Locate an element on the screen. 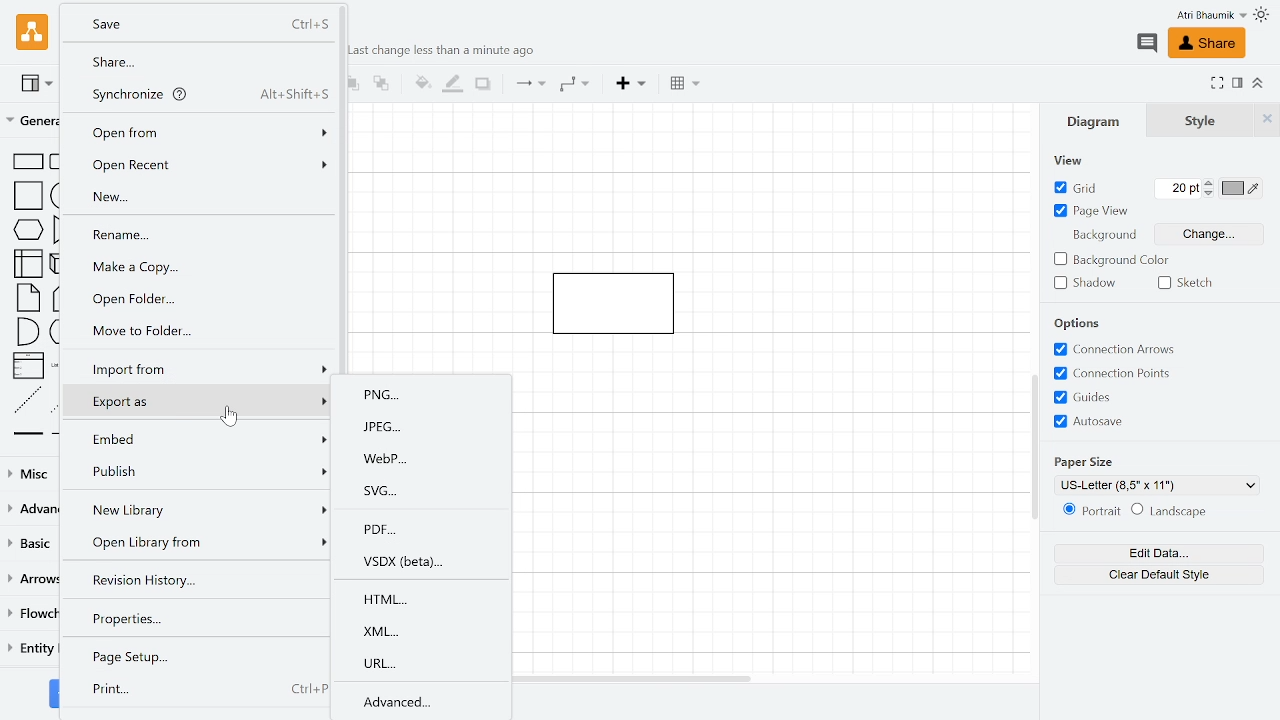 This screenshot has height=720, width=1280. cursor is located at coordinates (228, 417).